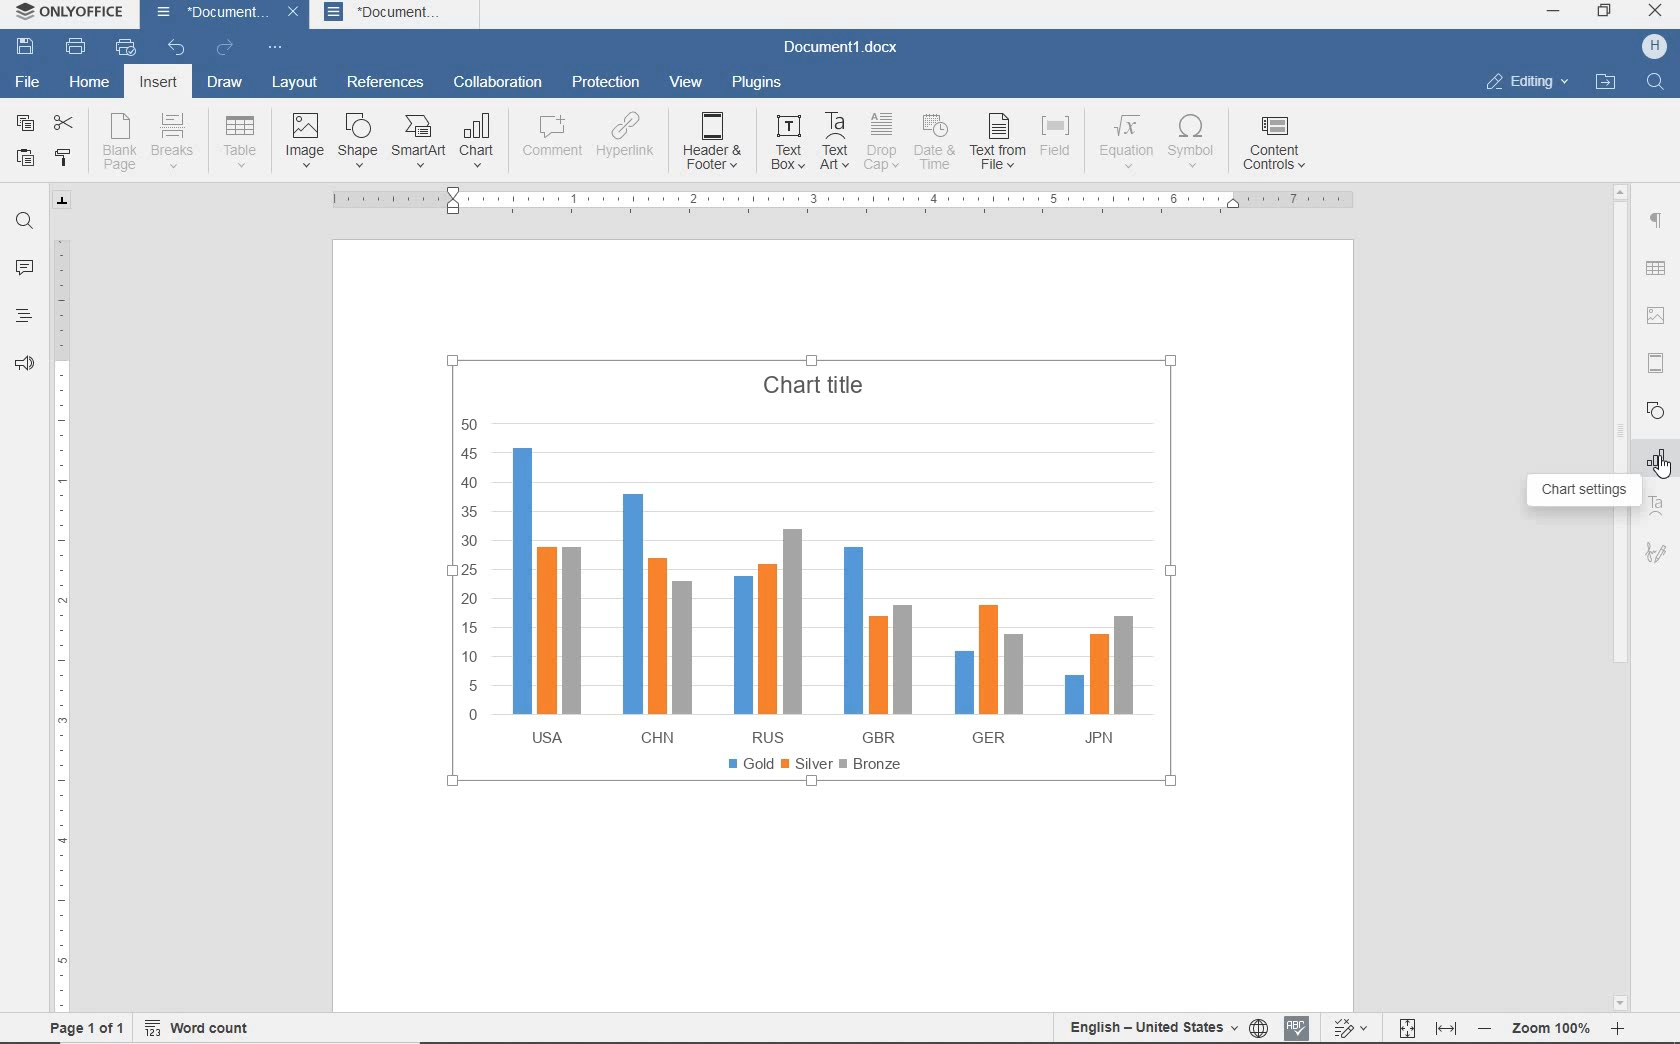 This screenshot has height=1044, width=1680. Describe the element at coordinates (1657, 13) in the screenshot. I see `close` at that location.